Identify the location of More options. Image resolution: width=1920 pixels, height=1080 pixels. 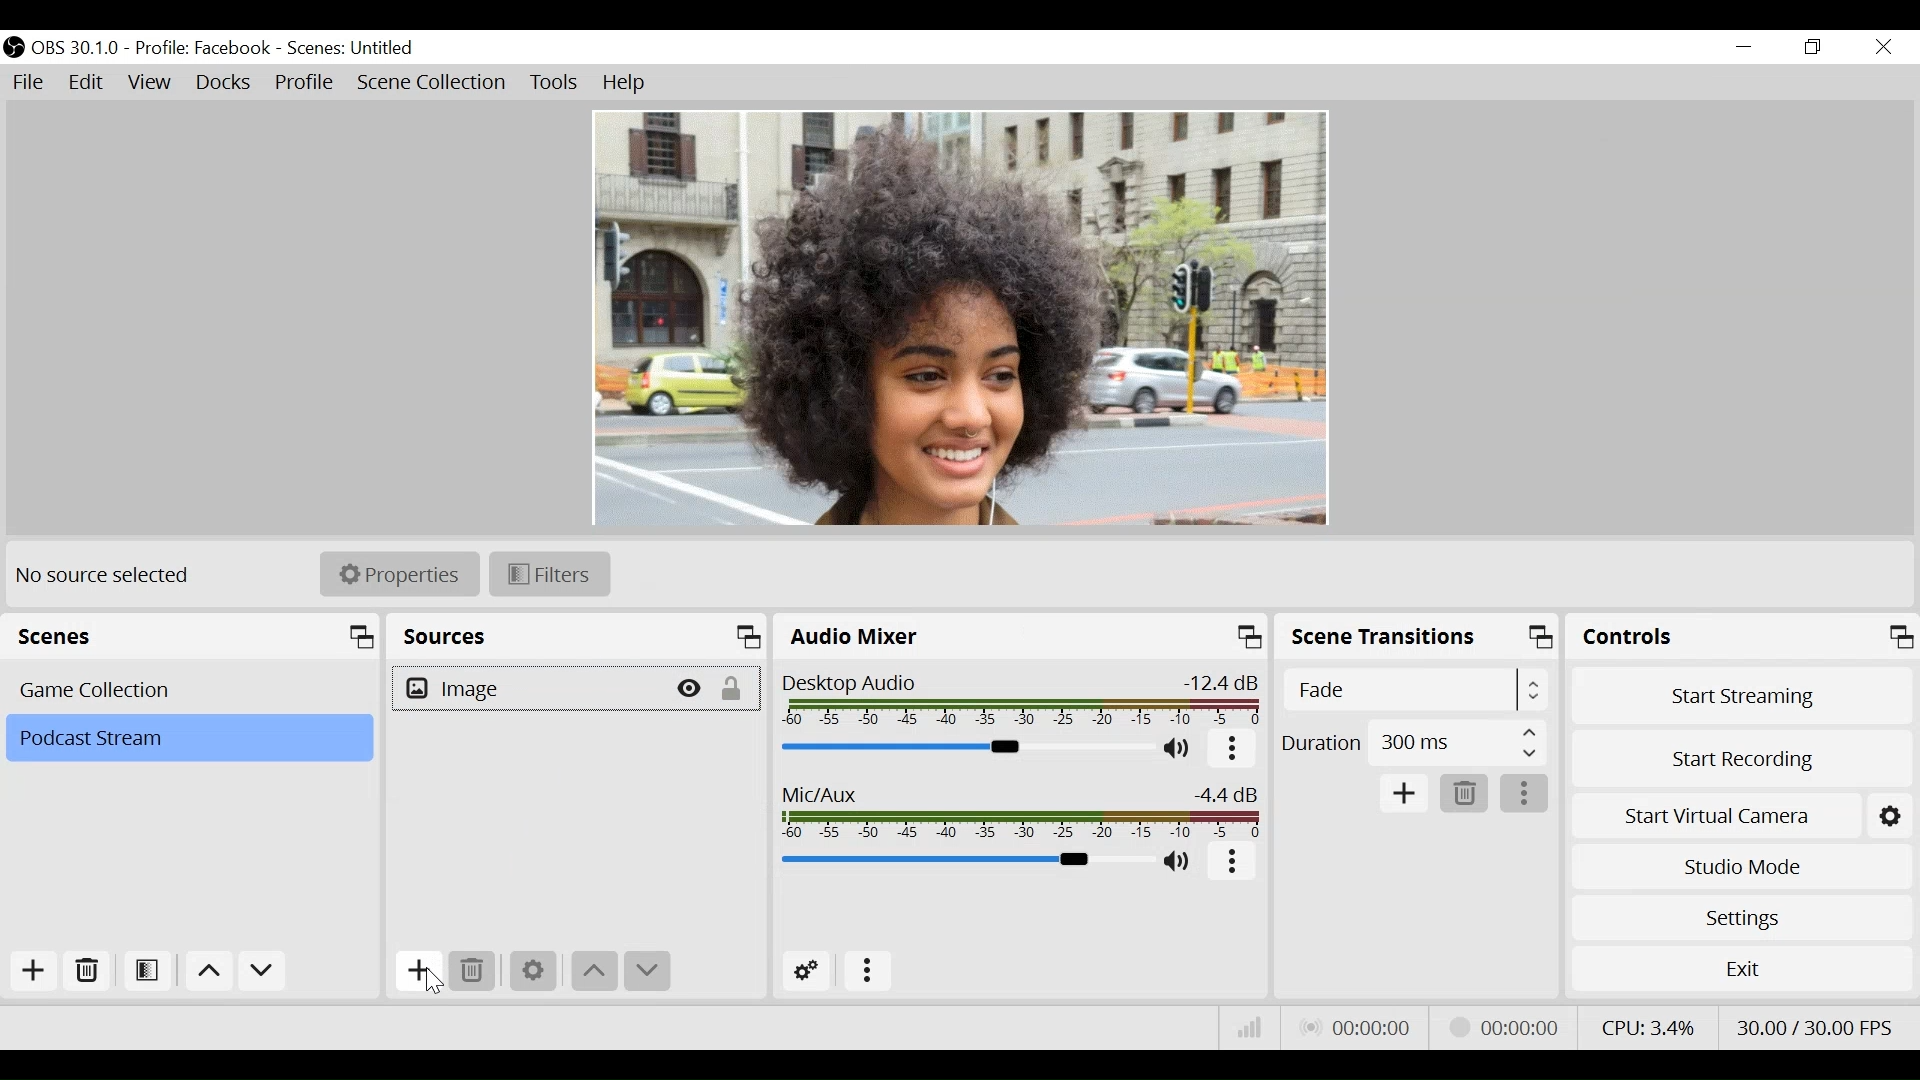
(869, 972).